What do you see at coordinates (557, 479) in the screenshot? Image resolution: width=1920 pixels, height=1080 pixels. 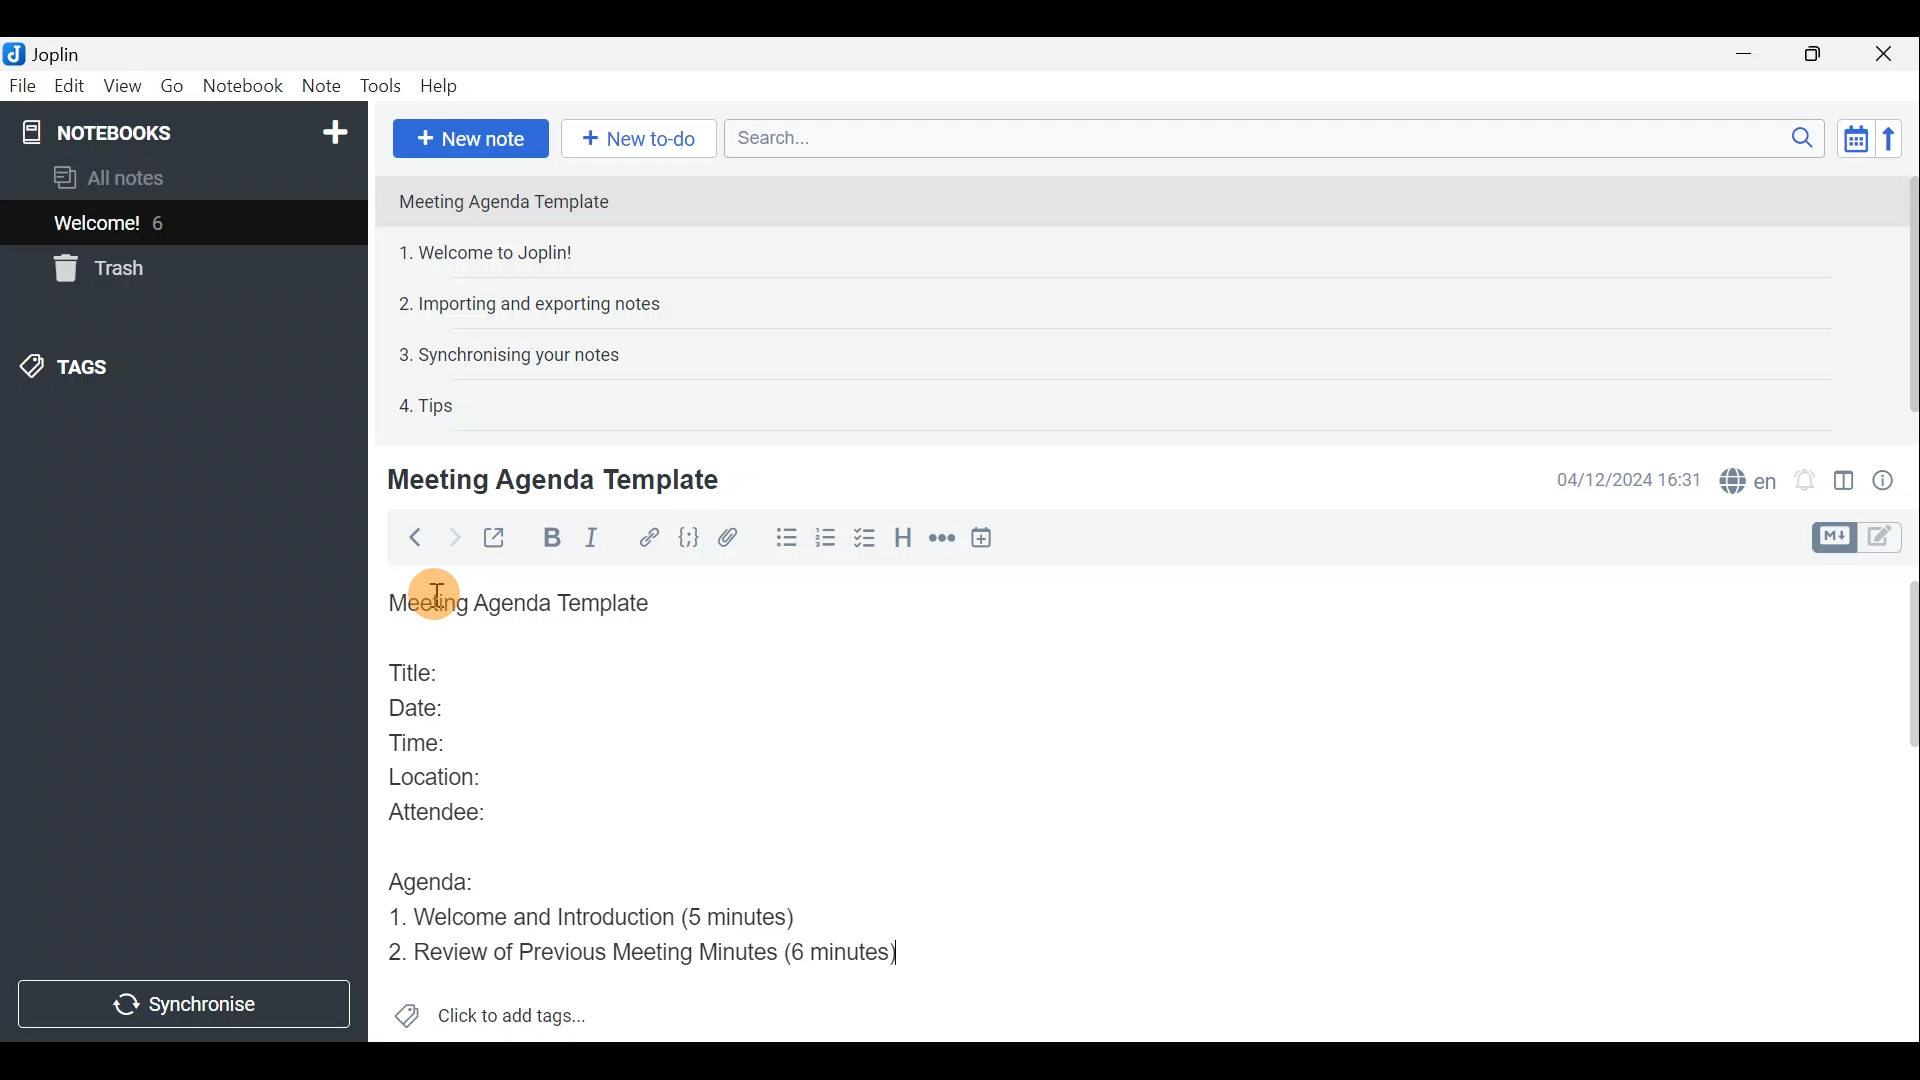 I see `Meeting Agenda Template` at bounding box center [557, 479].